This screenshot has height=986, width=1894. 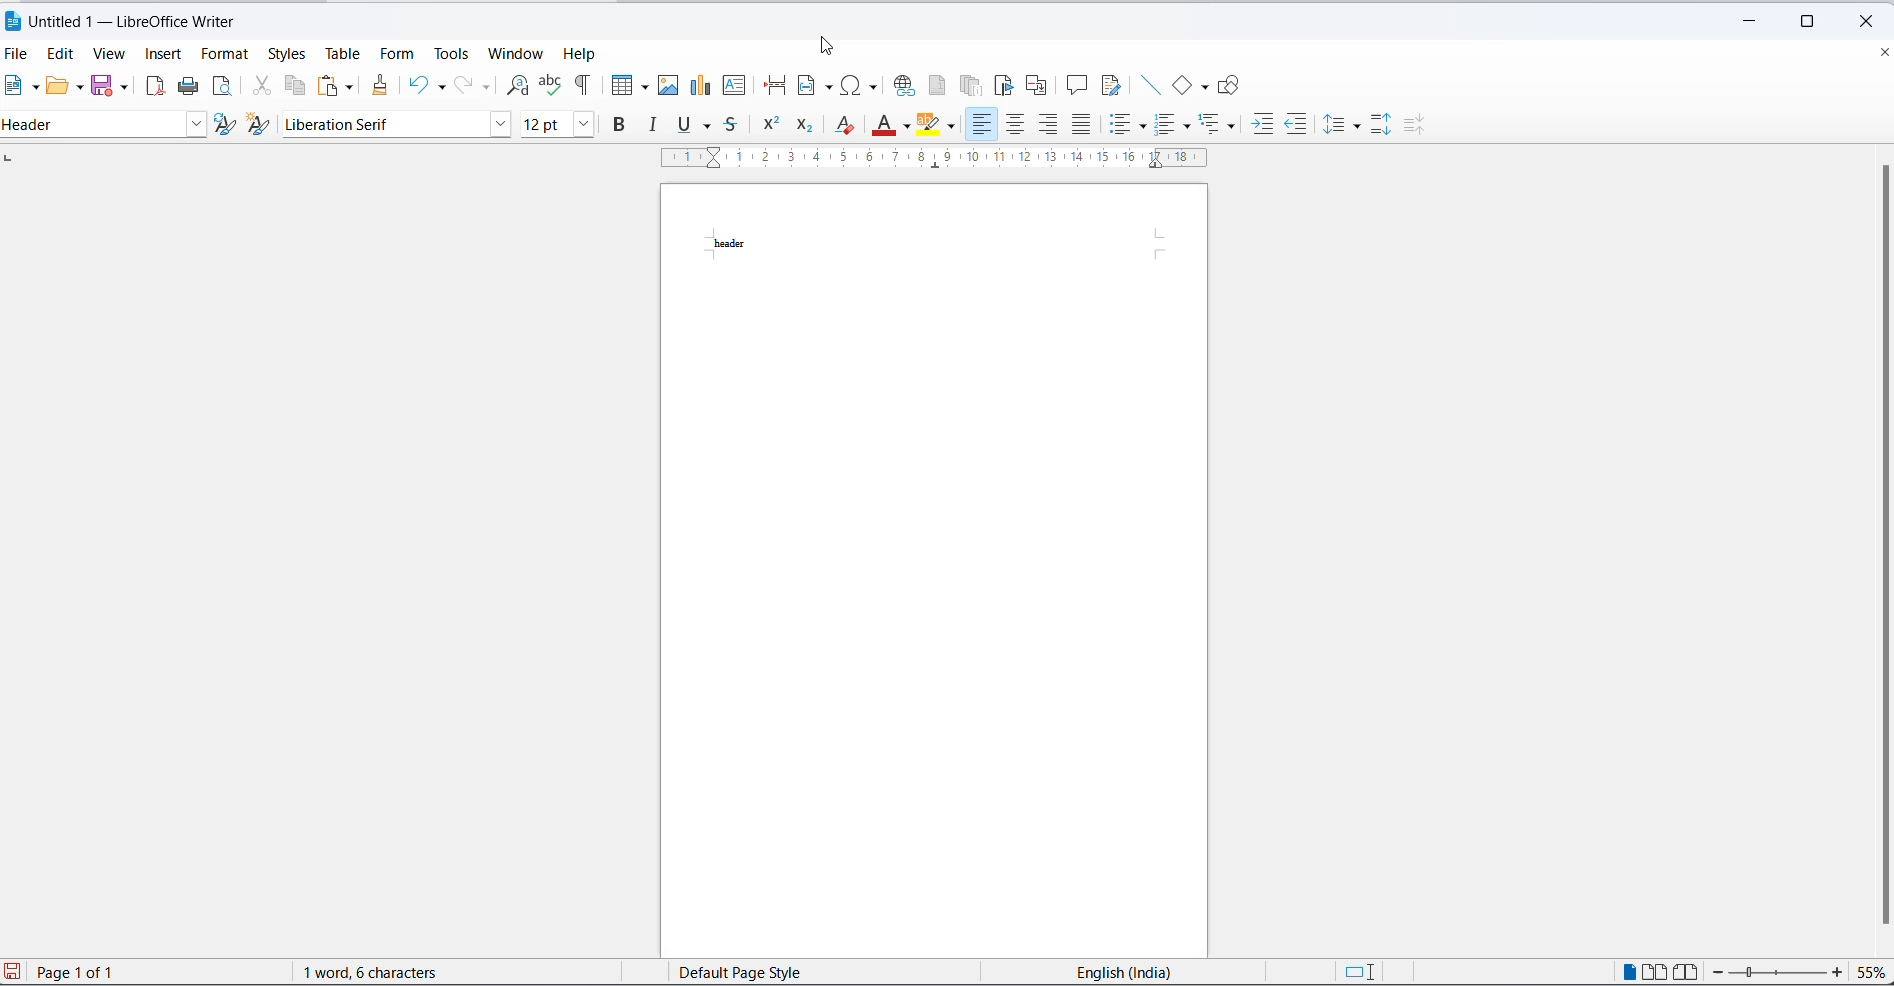 What do you see at coordinates (462, 86) in the screenshot?
I see `redo` at bounding box center [462, 86].